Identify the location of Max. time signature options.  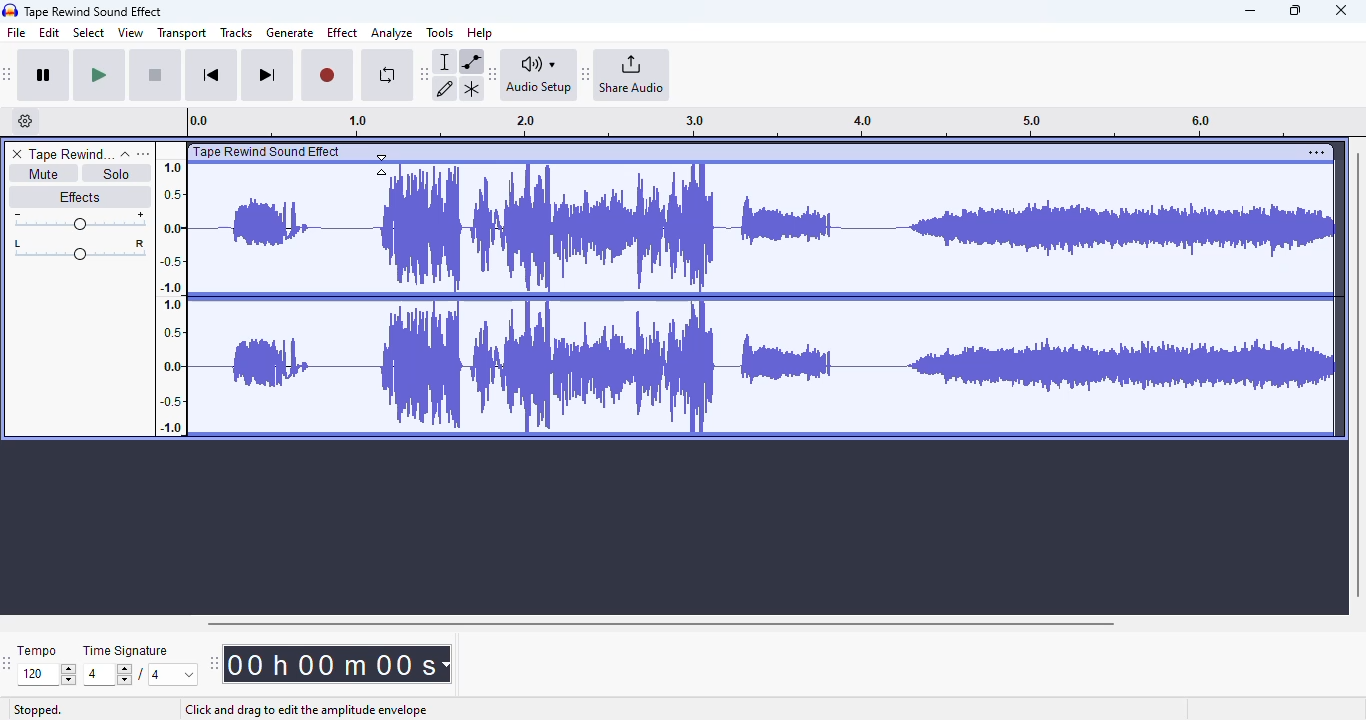
(174, 674).